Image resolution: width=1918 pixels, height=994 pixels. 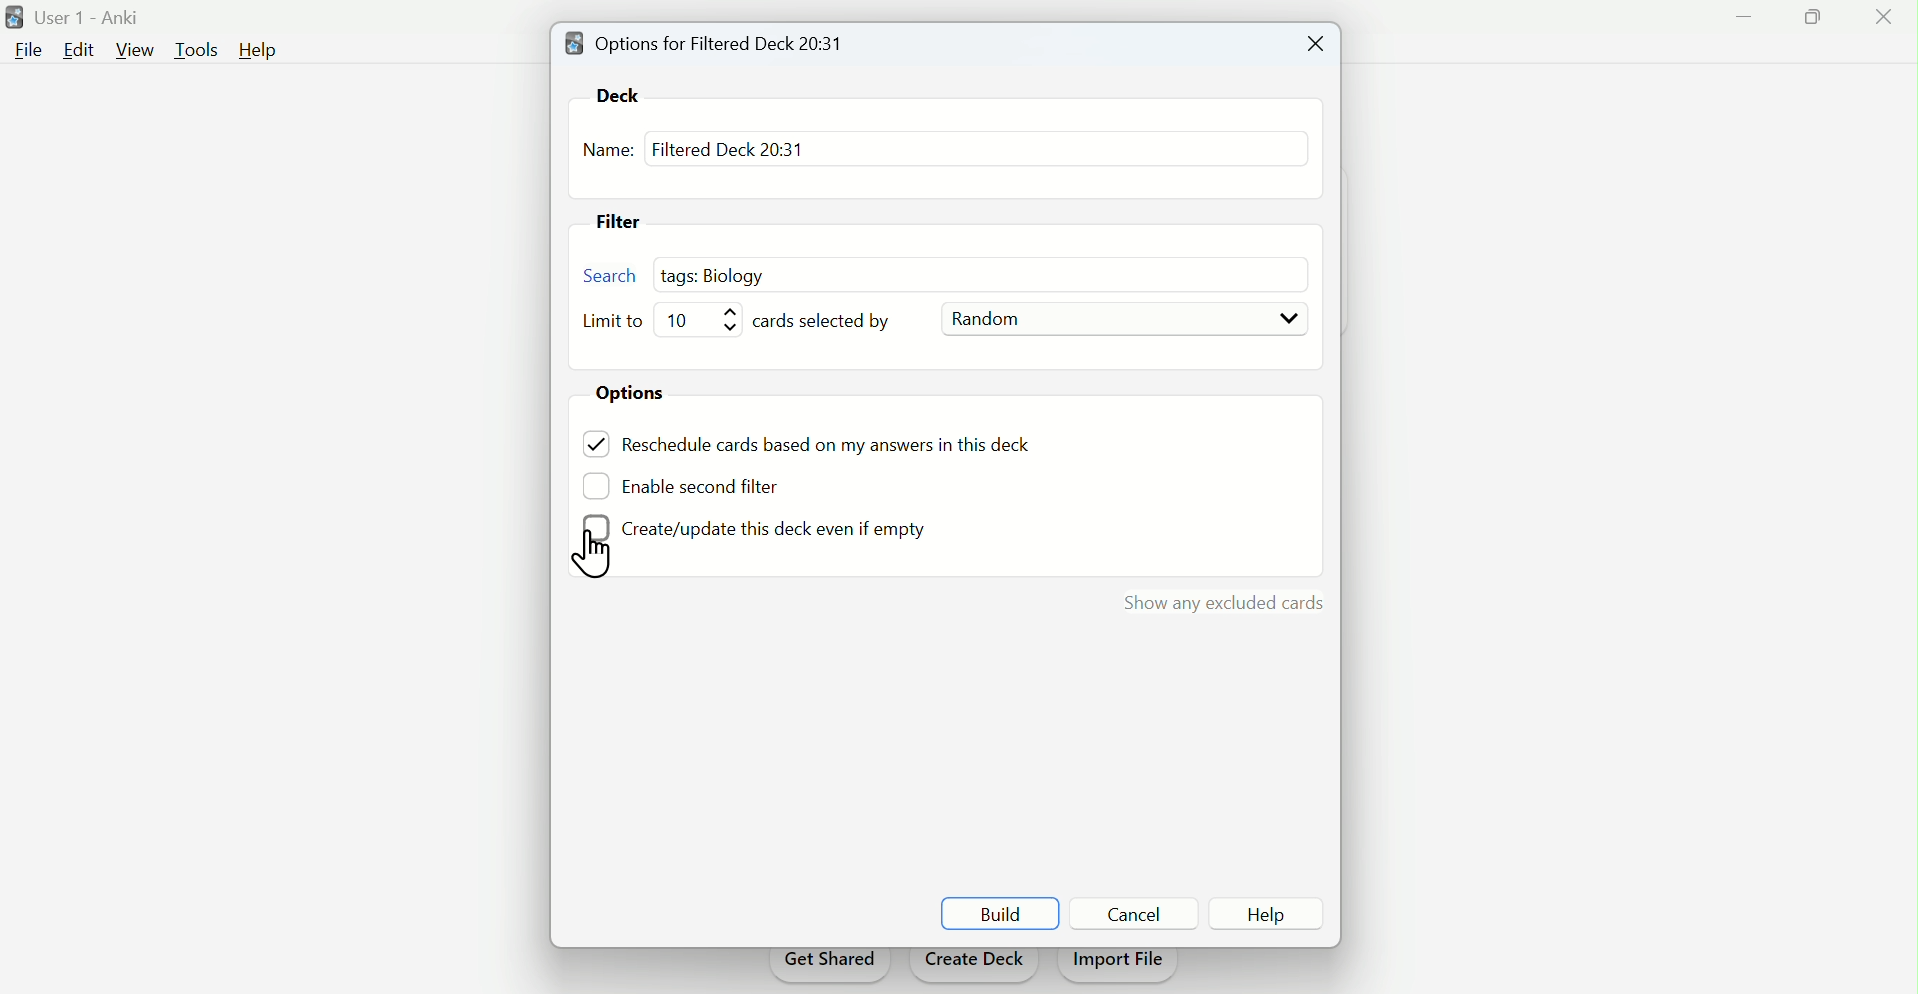 What do you see at coordinates (264, 51) in the screenshot?
I see `Help` at bounding box center [264, 51].